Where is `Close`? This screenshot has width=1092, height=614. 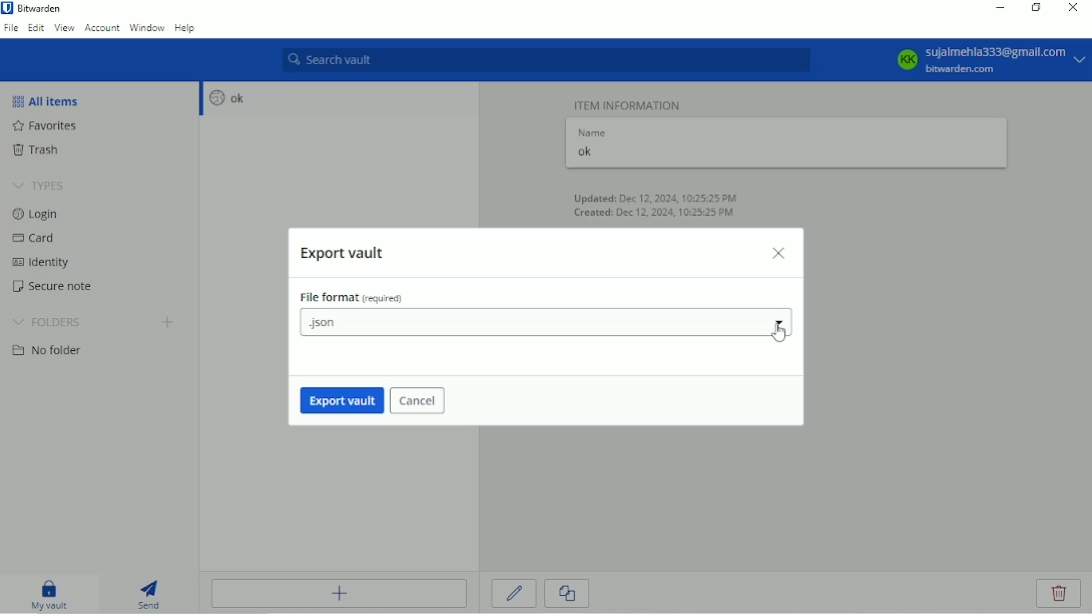
Close is located at coordinates (780, 253).